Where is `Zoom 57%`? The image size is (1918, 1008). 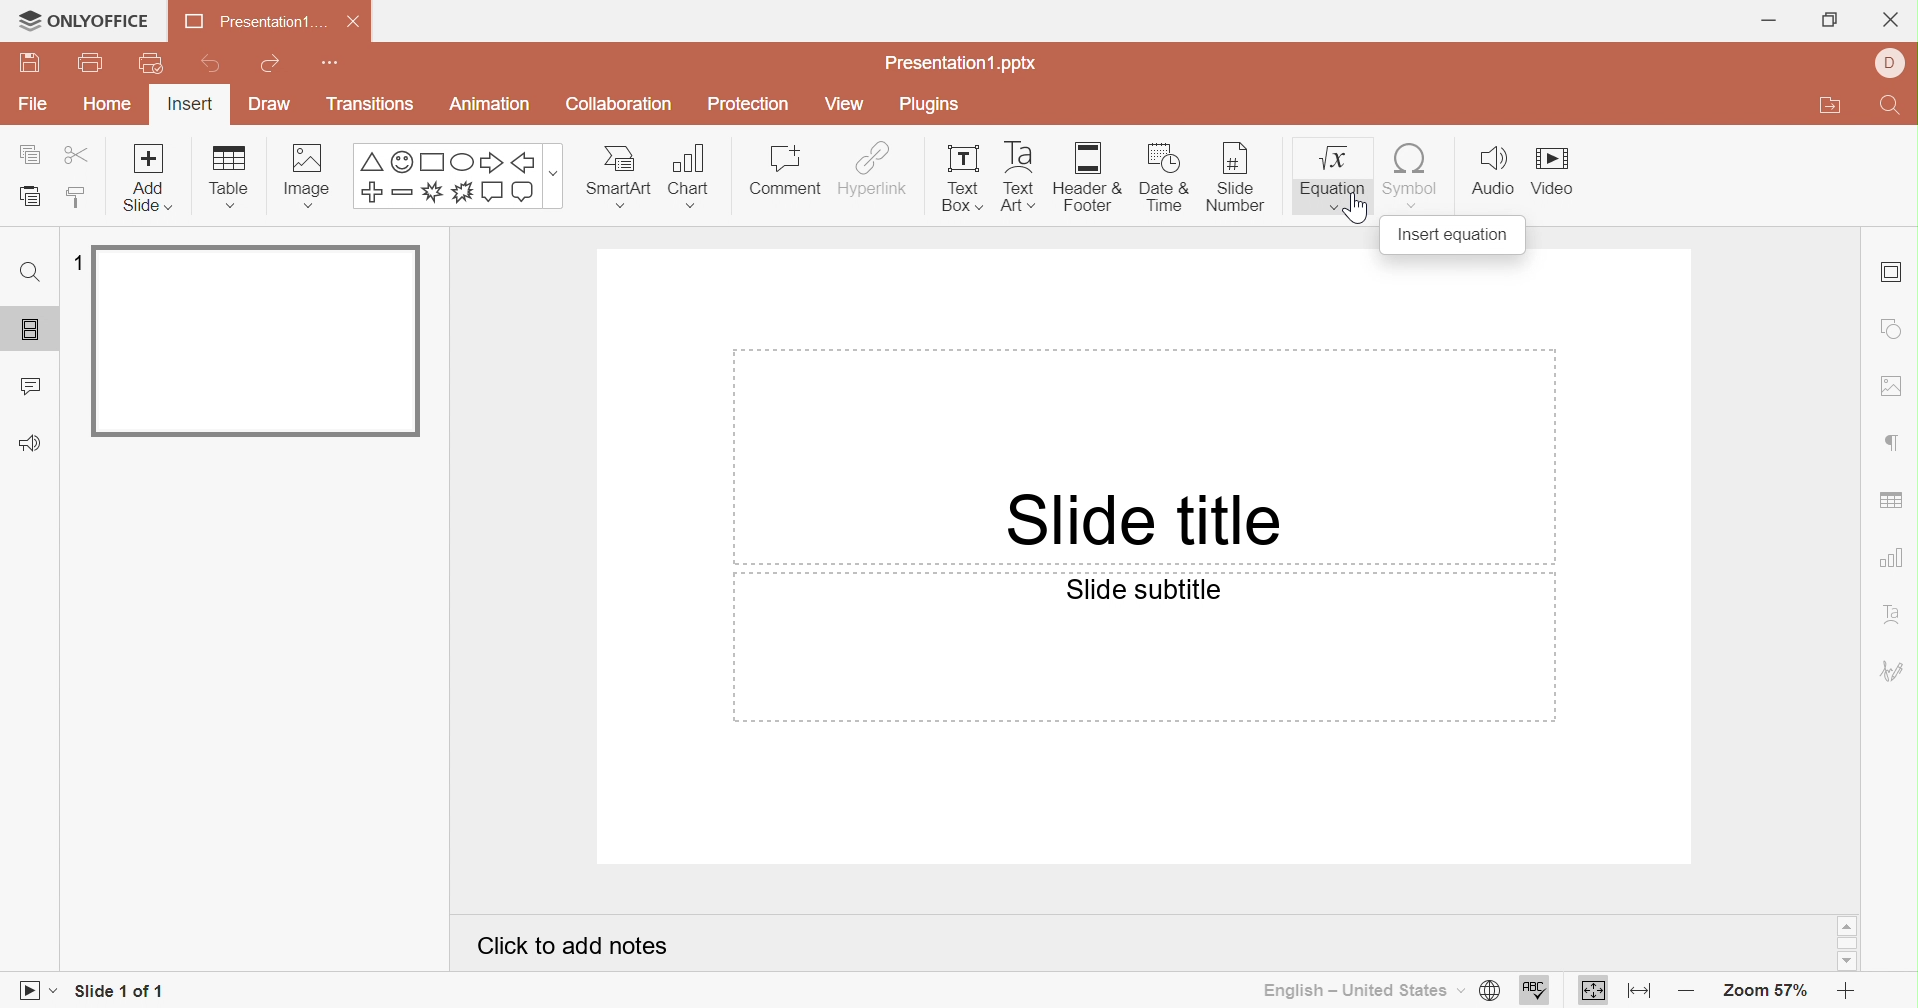
Zoom 57% is located at coordinates (1762, 989).